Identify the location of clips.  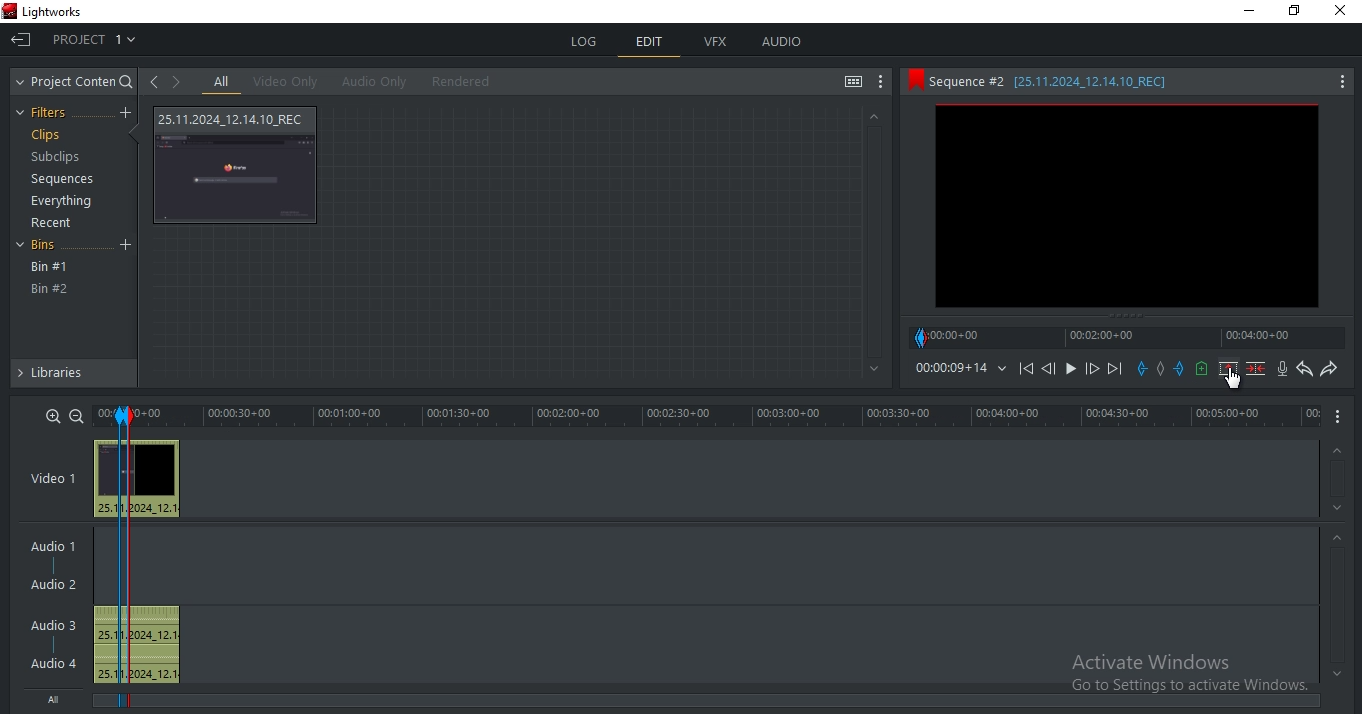
(45, 135).